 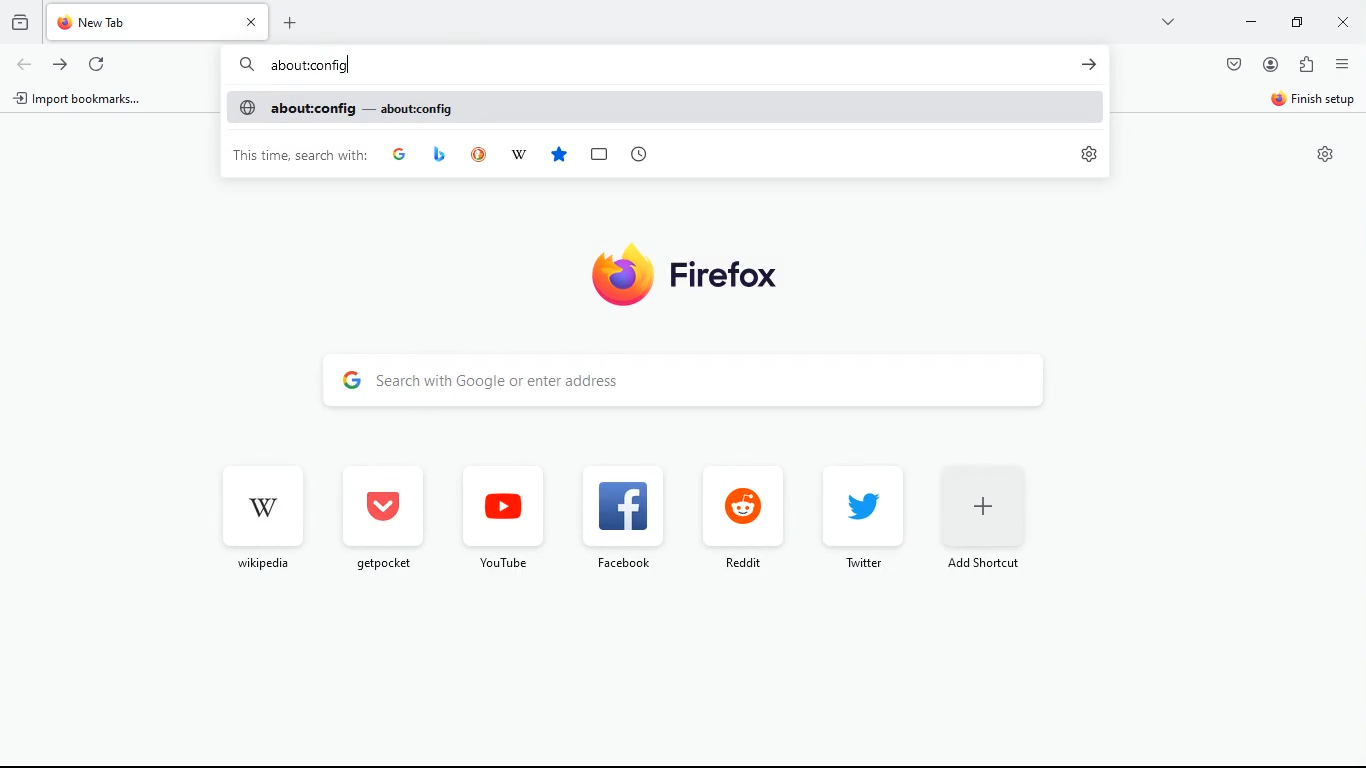 What do you see at coordinates (1343, 24) in the screenshot?
I see `close` at bounding box center [1343, 24].